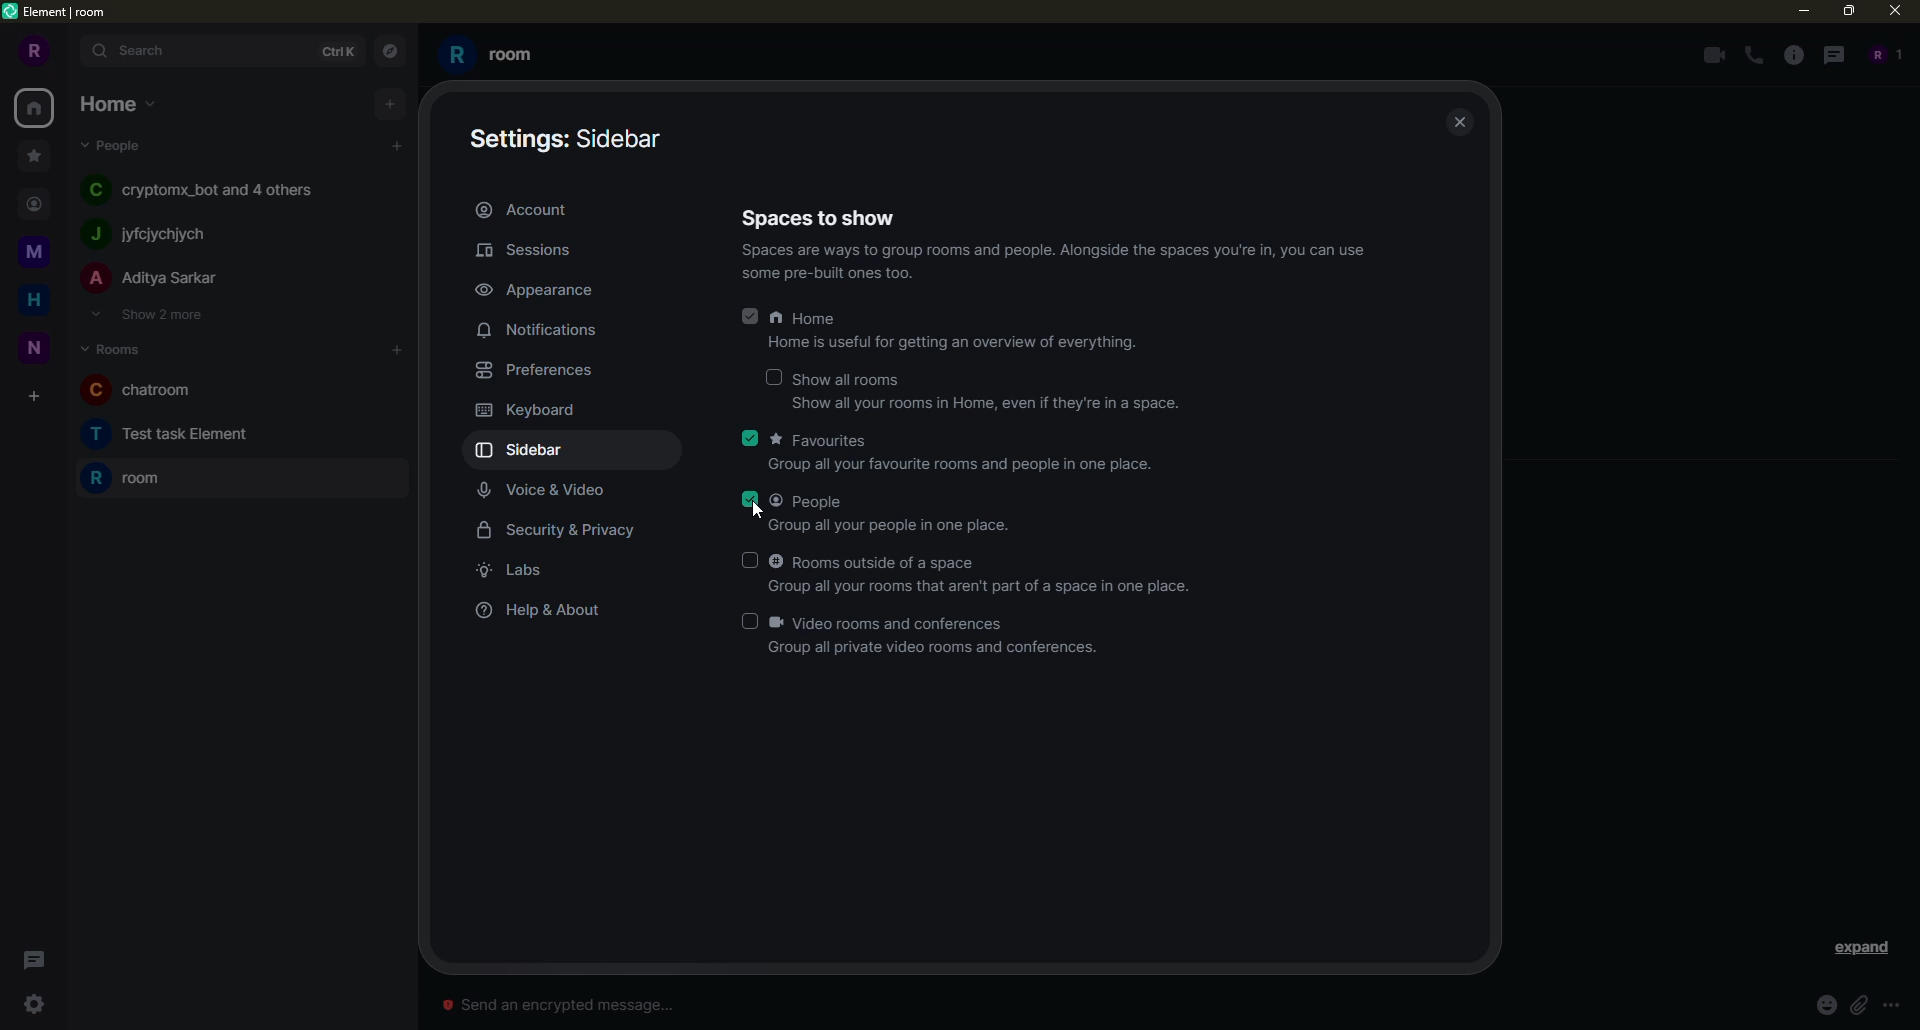 The image size is (1920, 1030). What do you see at coordinates (947, 469) in the screenshot?
I see `‘Group all your favourite rooms and people in one place.` at bounding box center [947, 469].